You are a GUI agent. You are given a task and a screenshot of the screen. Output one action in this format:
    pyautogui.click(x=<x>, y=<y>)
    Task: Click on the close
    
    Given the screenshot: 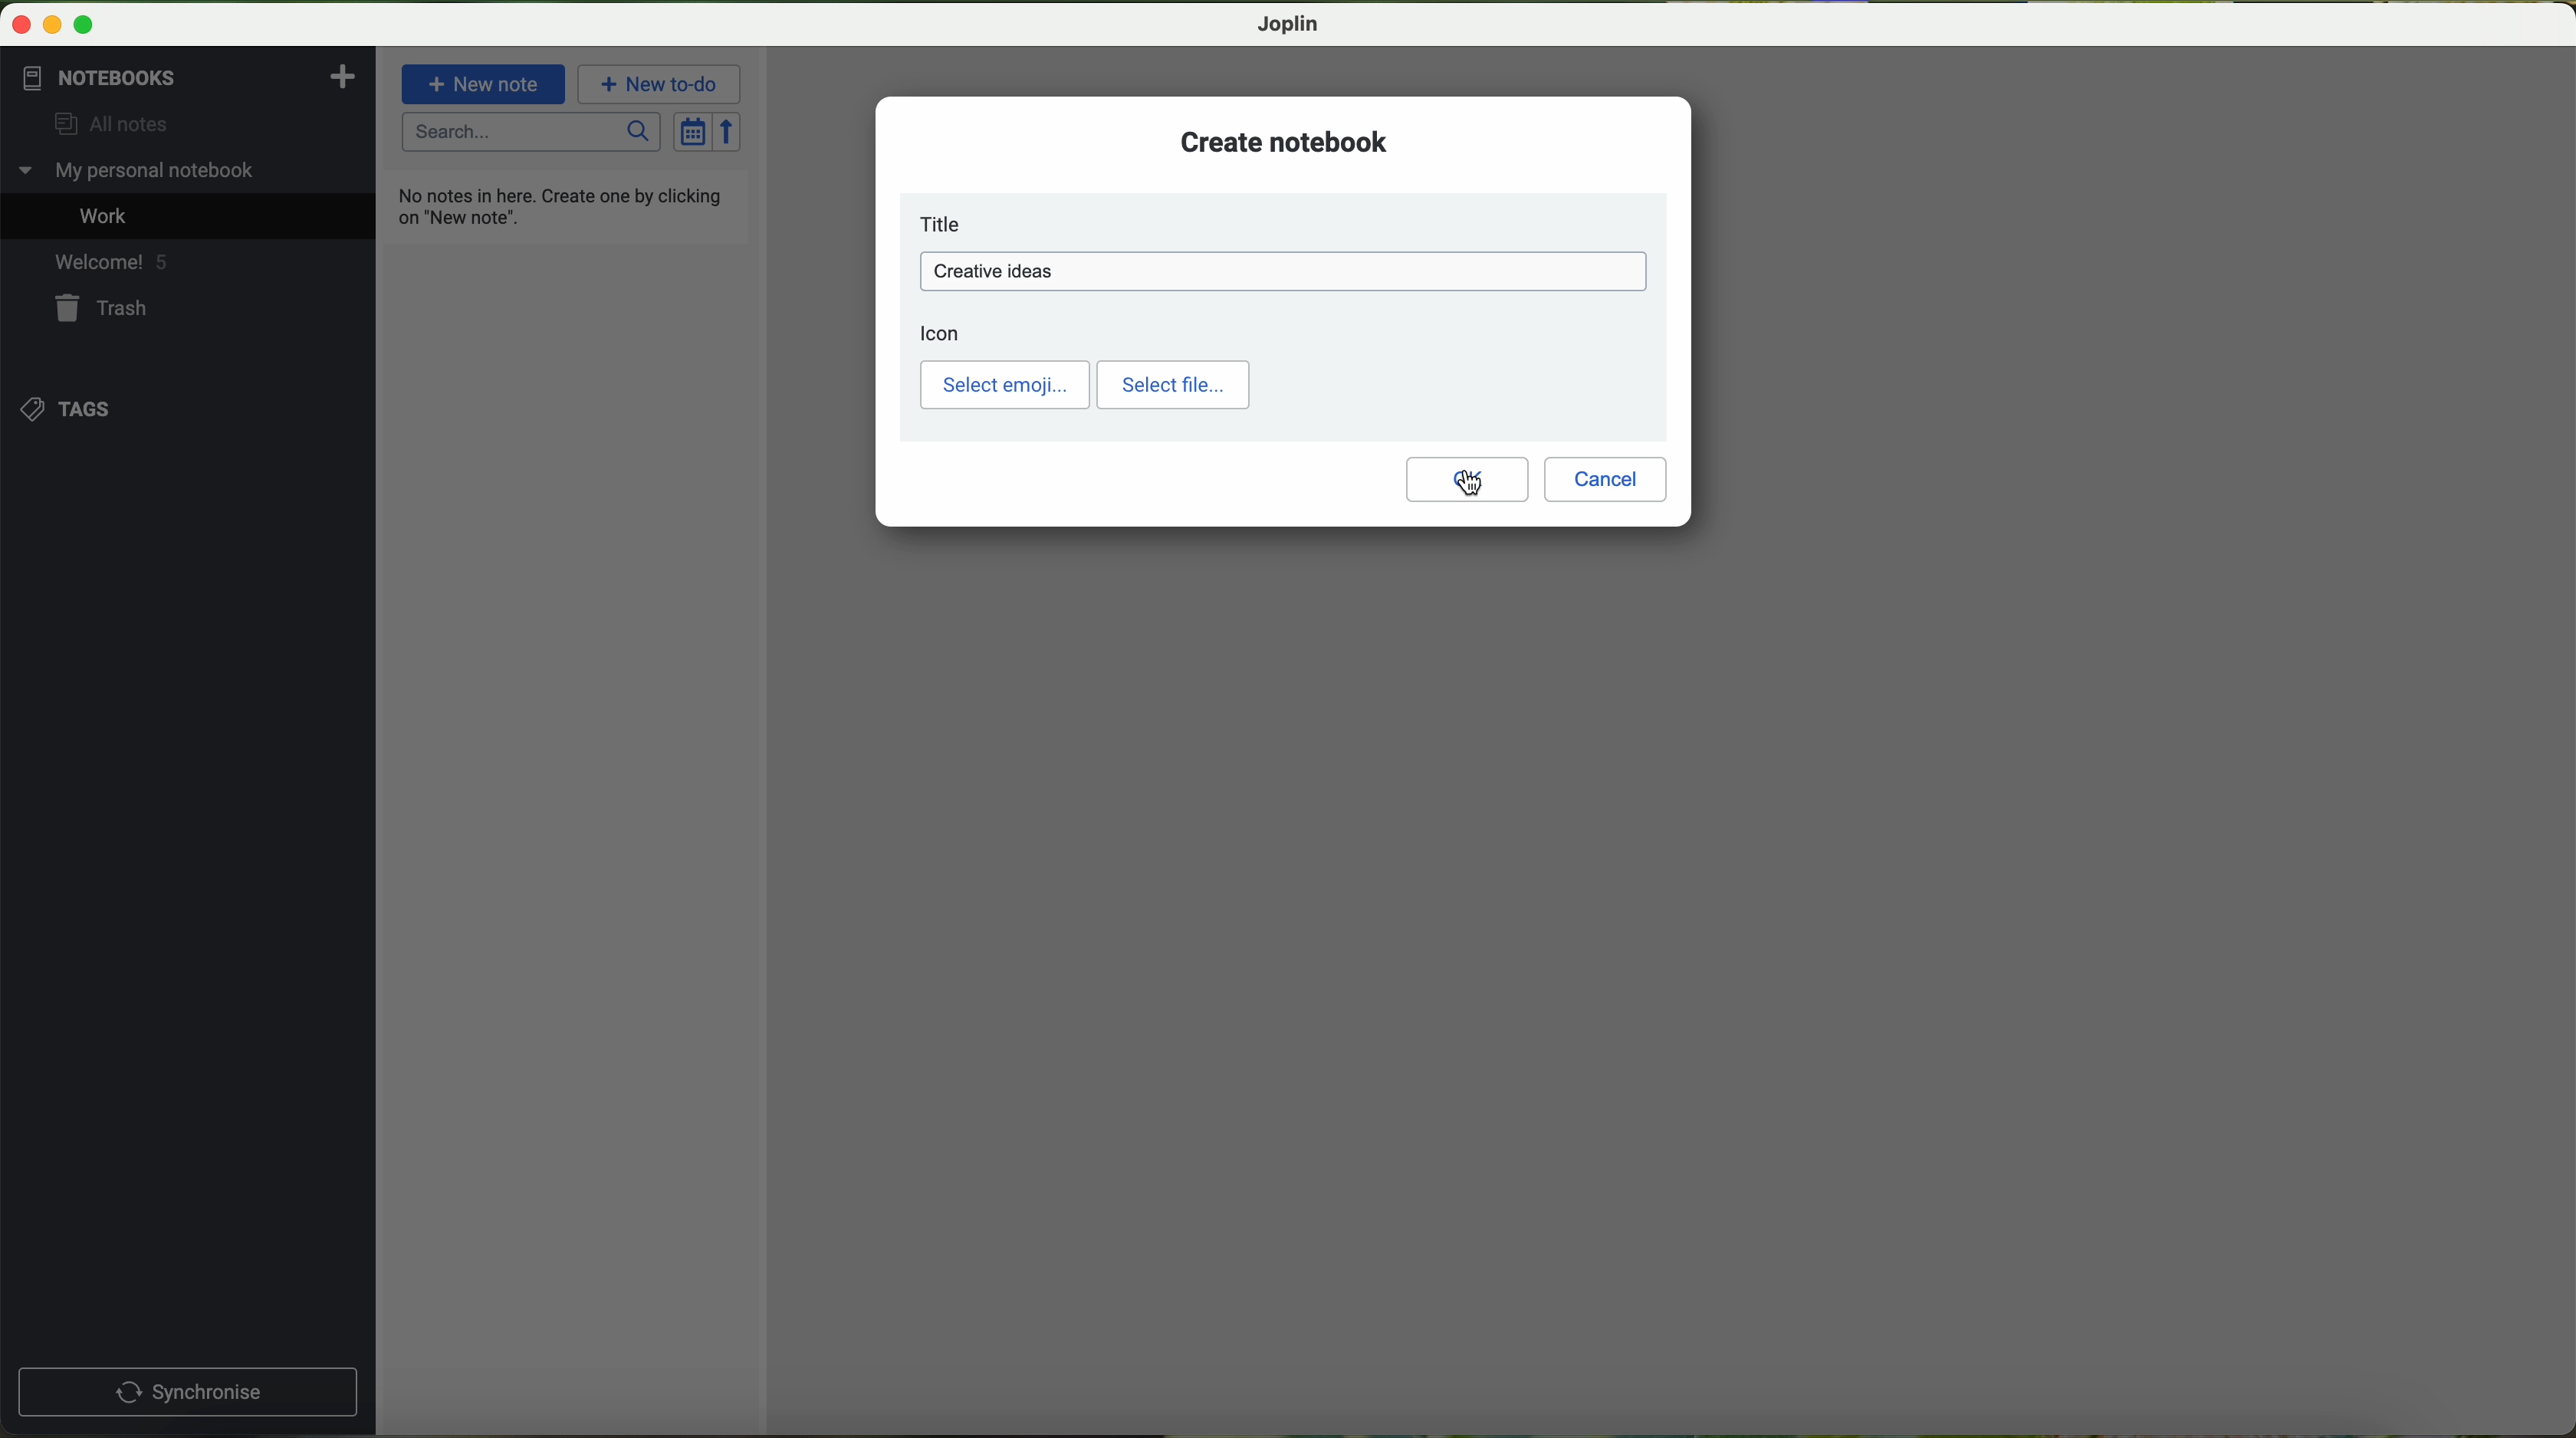 What is the action you would take?
    pyautogui.click(x=23, y=25)
    